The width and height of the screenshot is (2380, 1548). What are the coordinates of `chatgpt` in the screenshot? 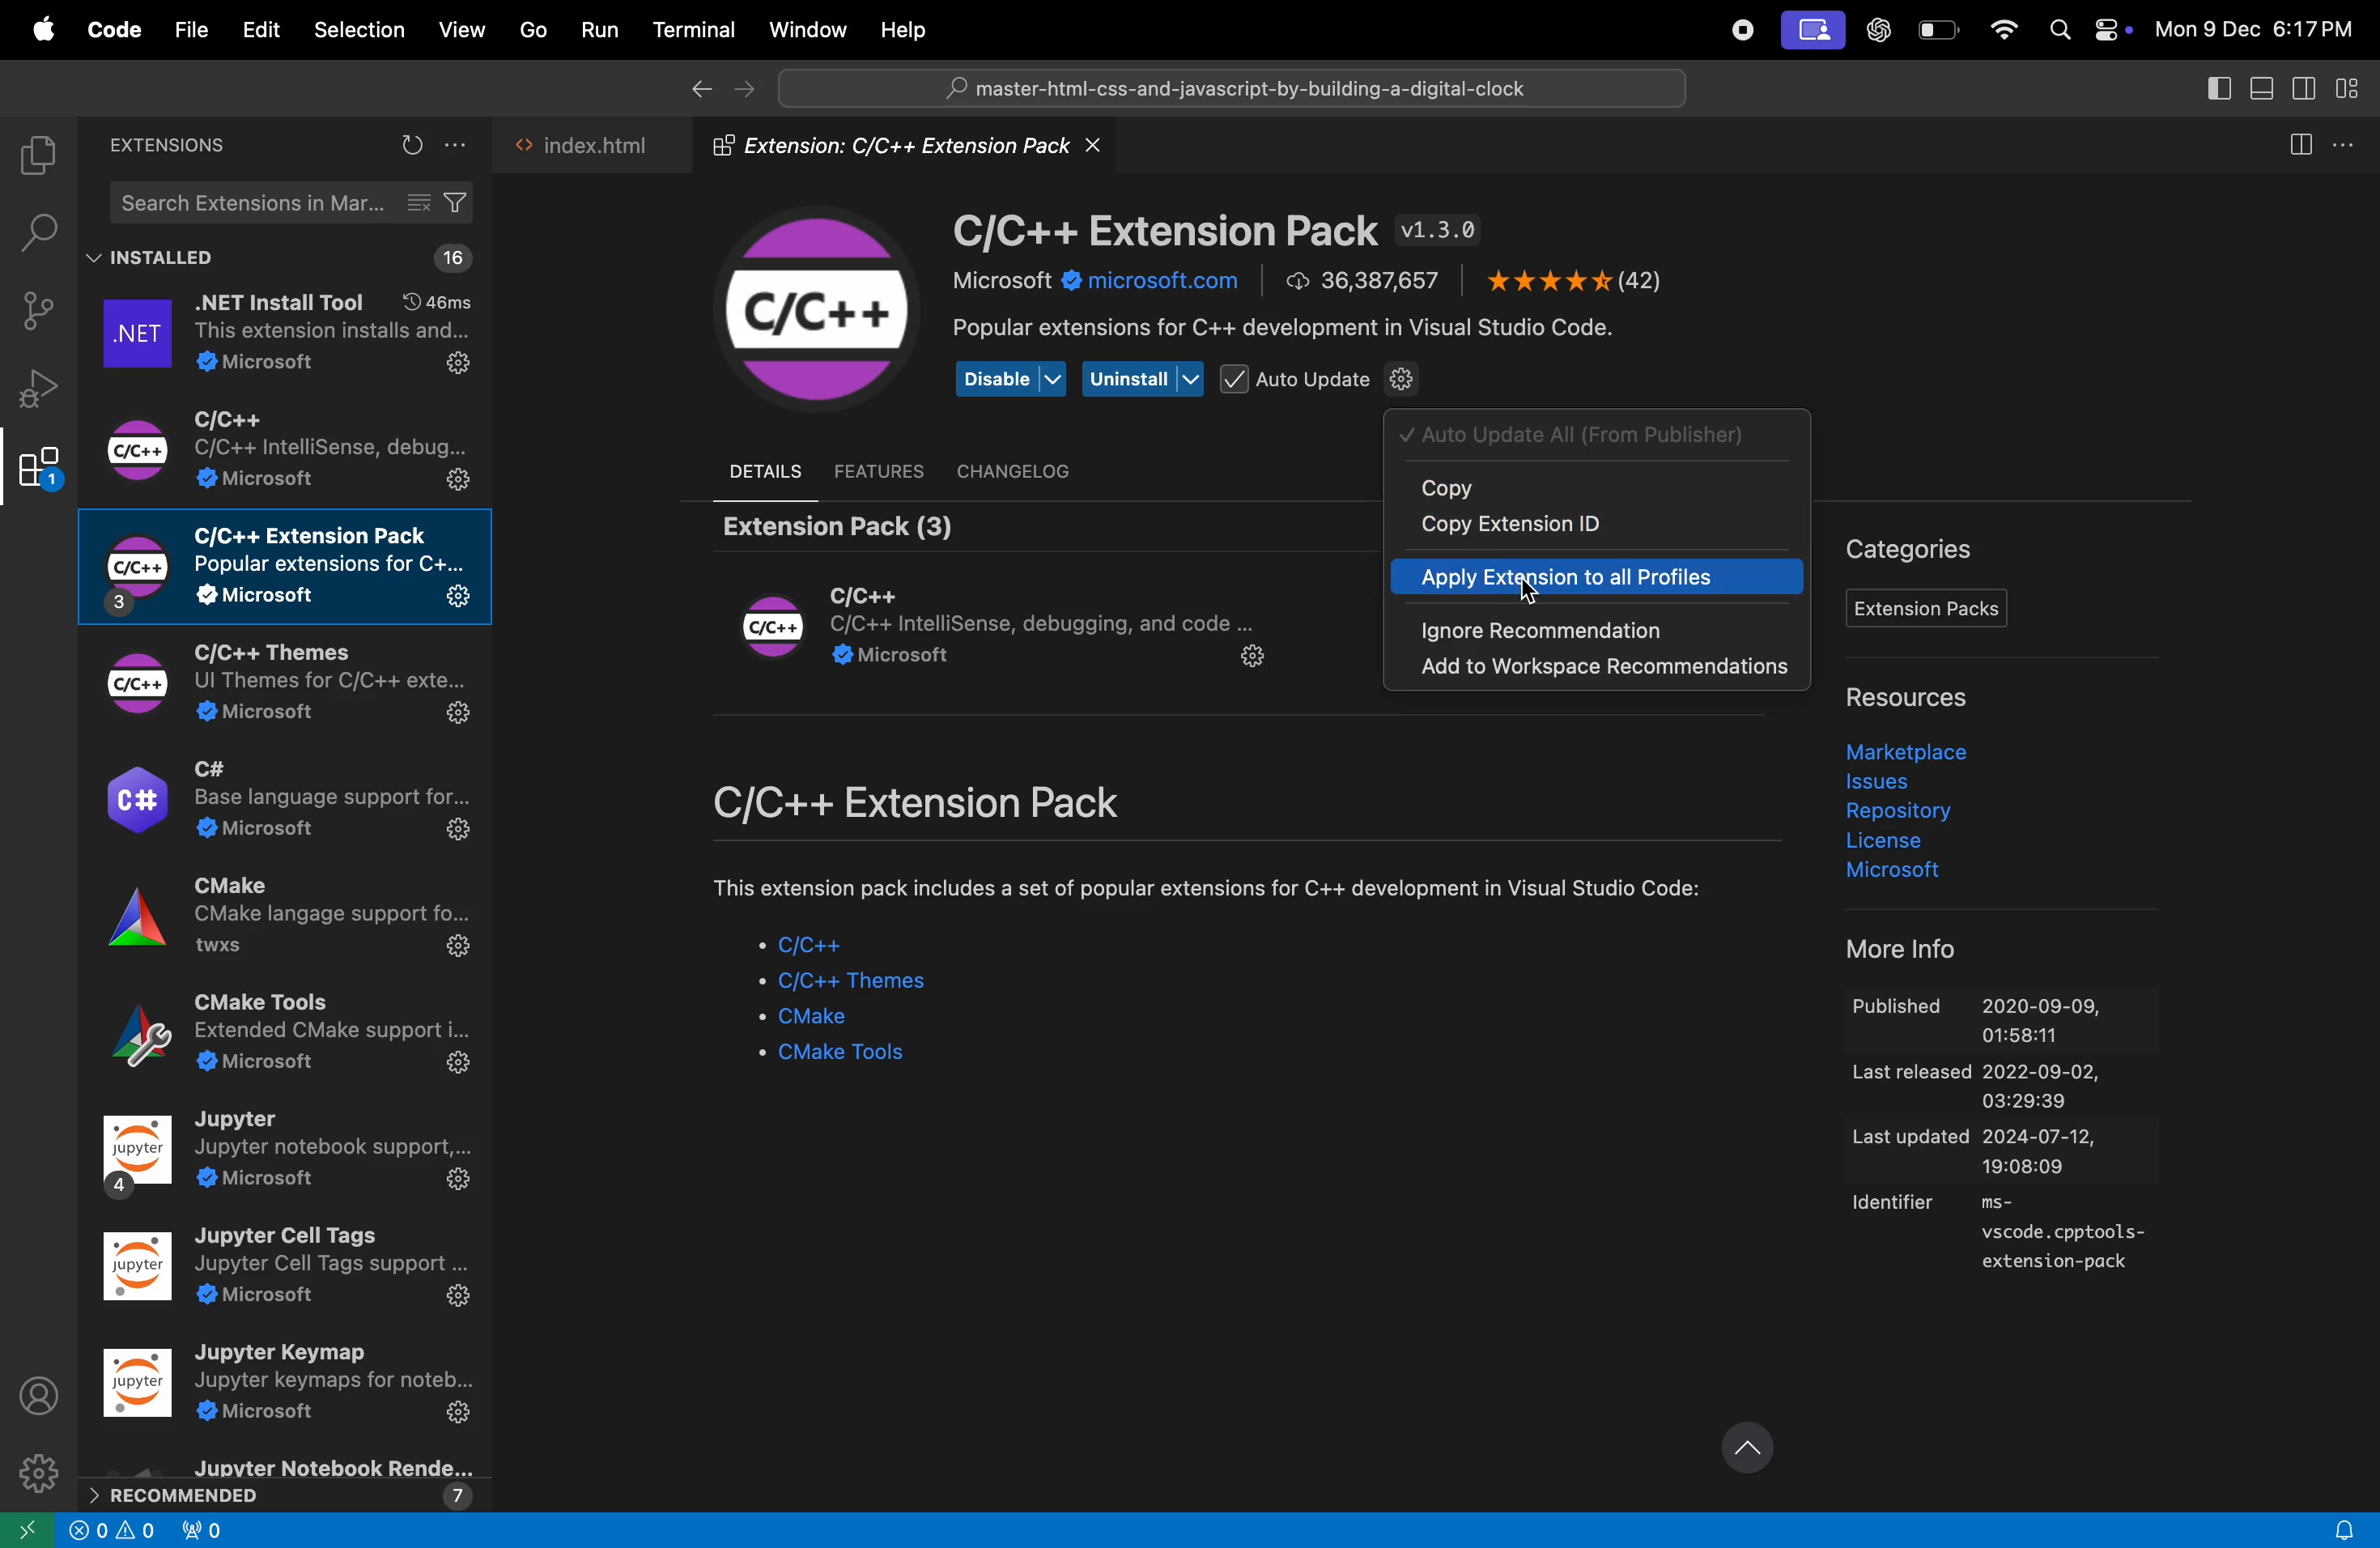 It's located at (1881, 32).